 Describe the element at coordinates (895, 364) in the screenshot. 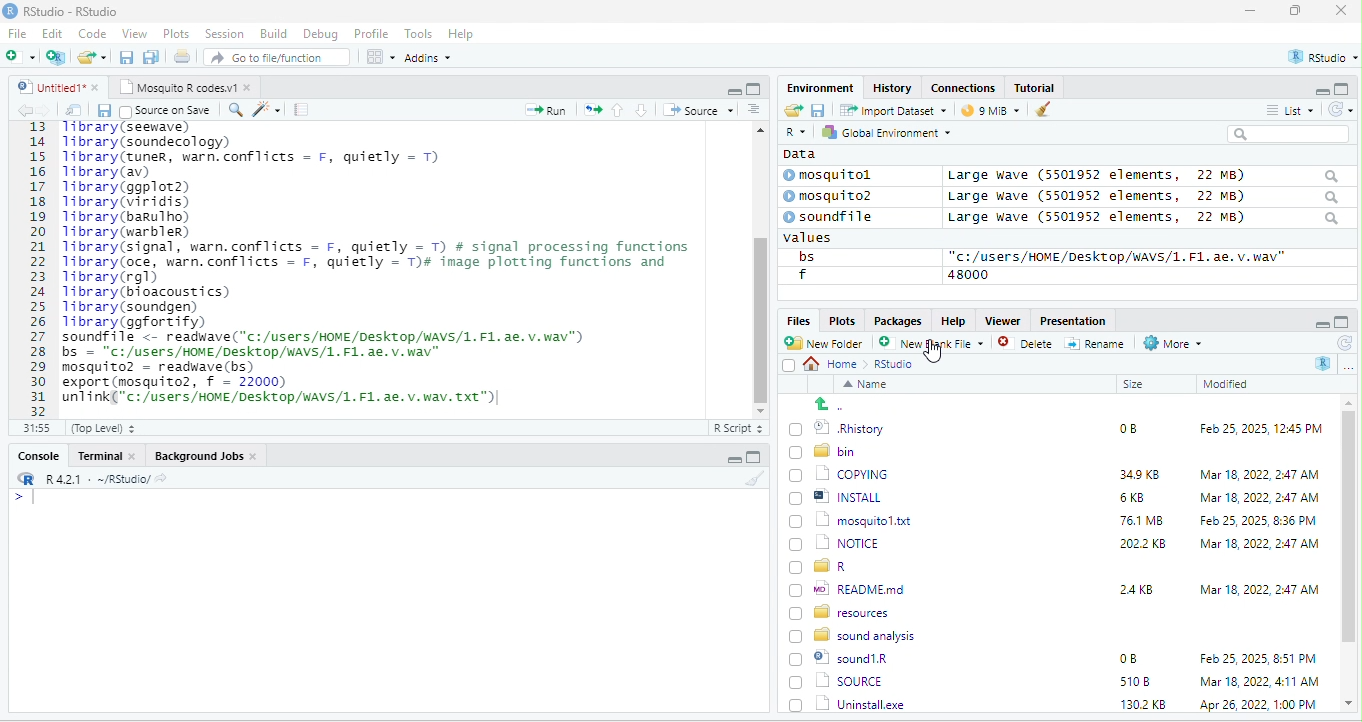

I see `Rstudio` at that location.